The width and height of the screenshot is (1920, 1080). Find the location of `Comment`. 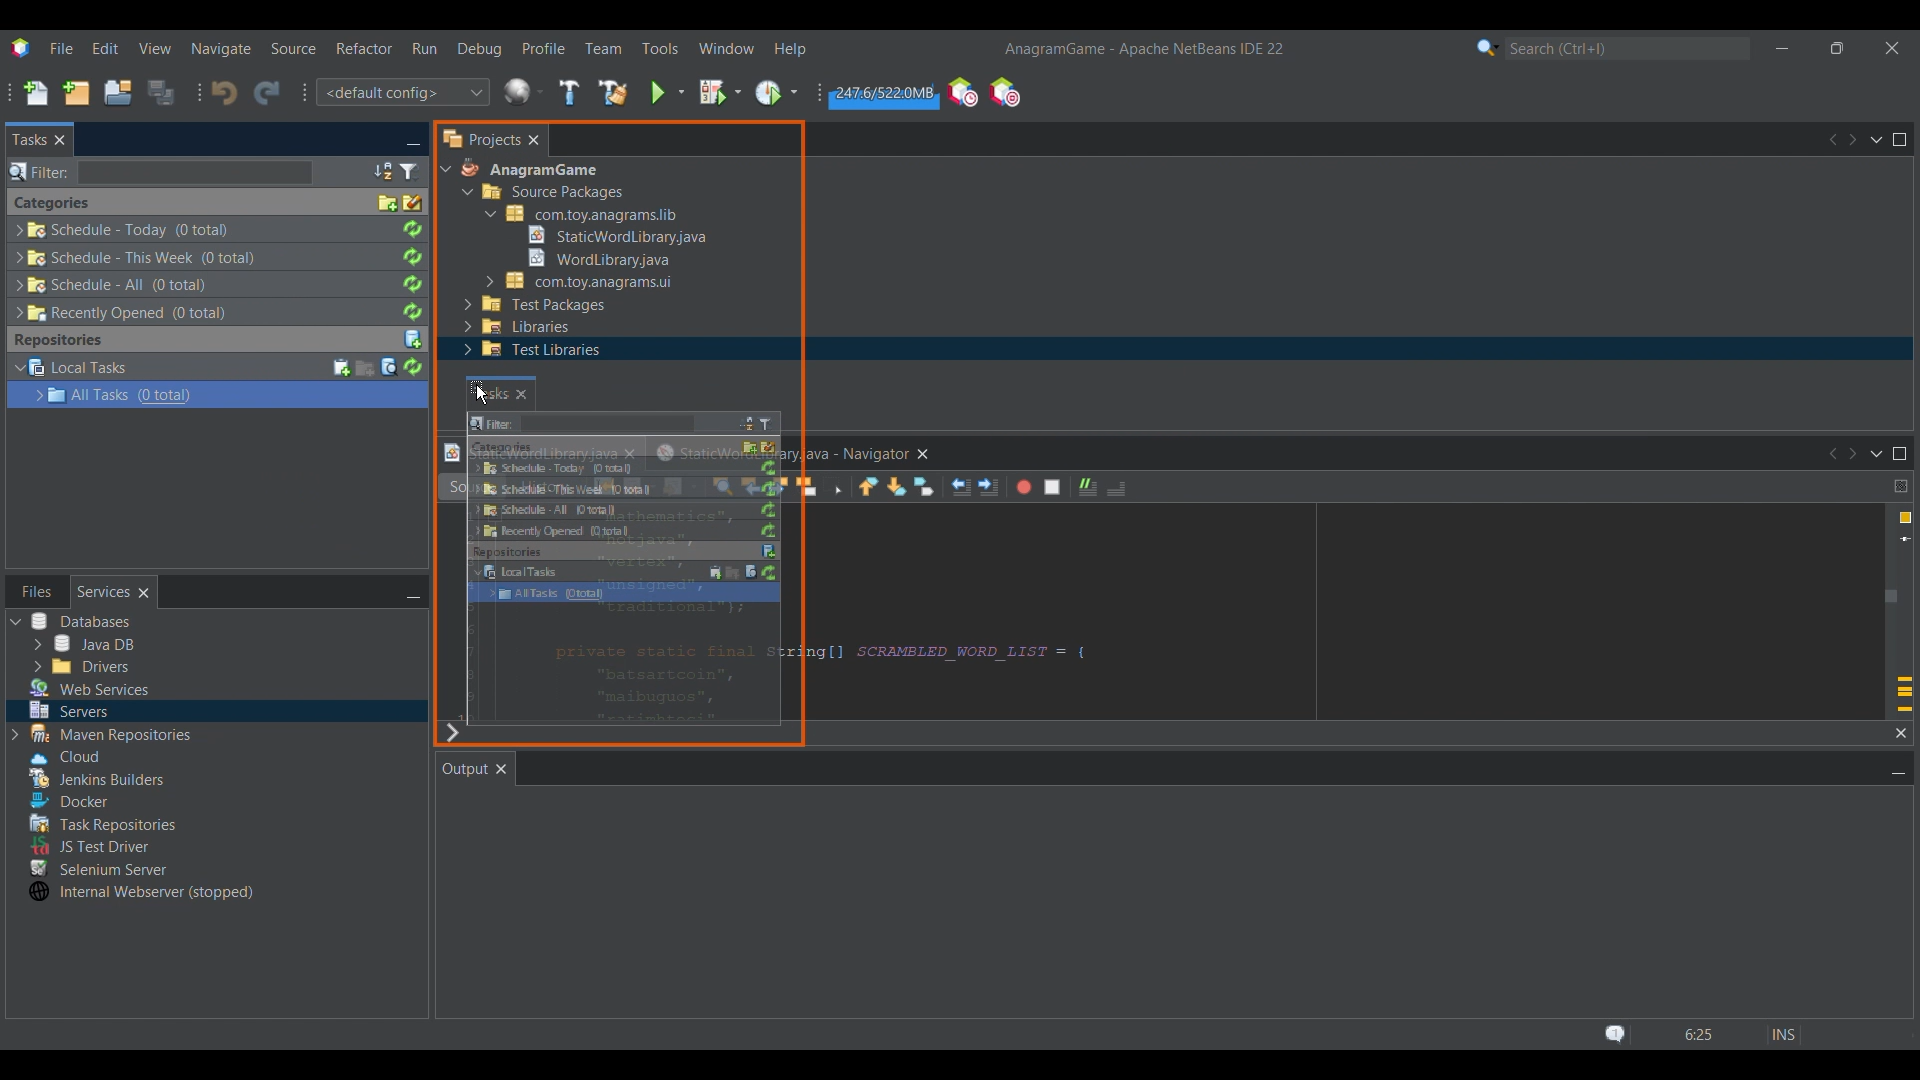

Comment is located at coordinates (1088, 487).